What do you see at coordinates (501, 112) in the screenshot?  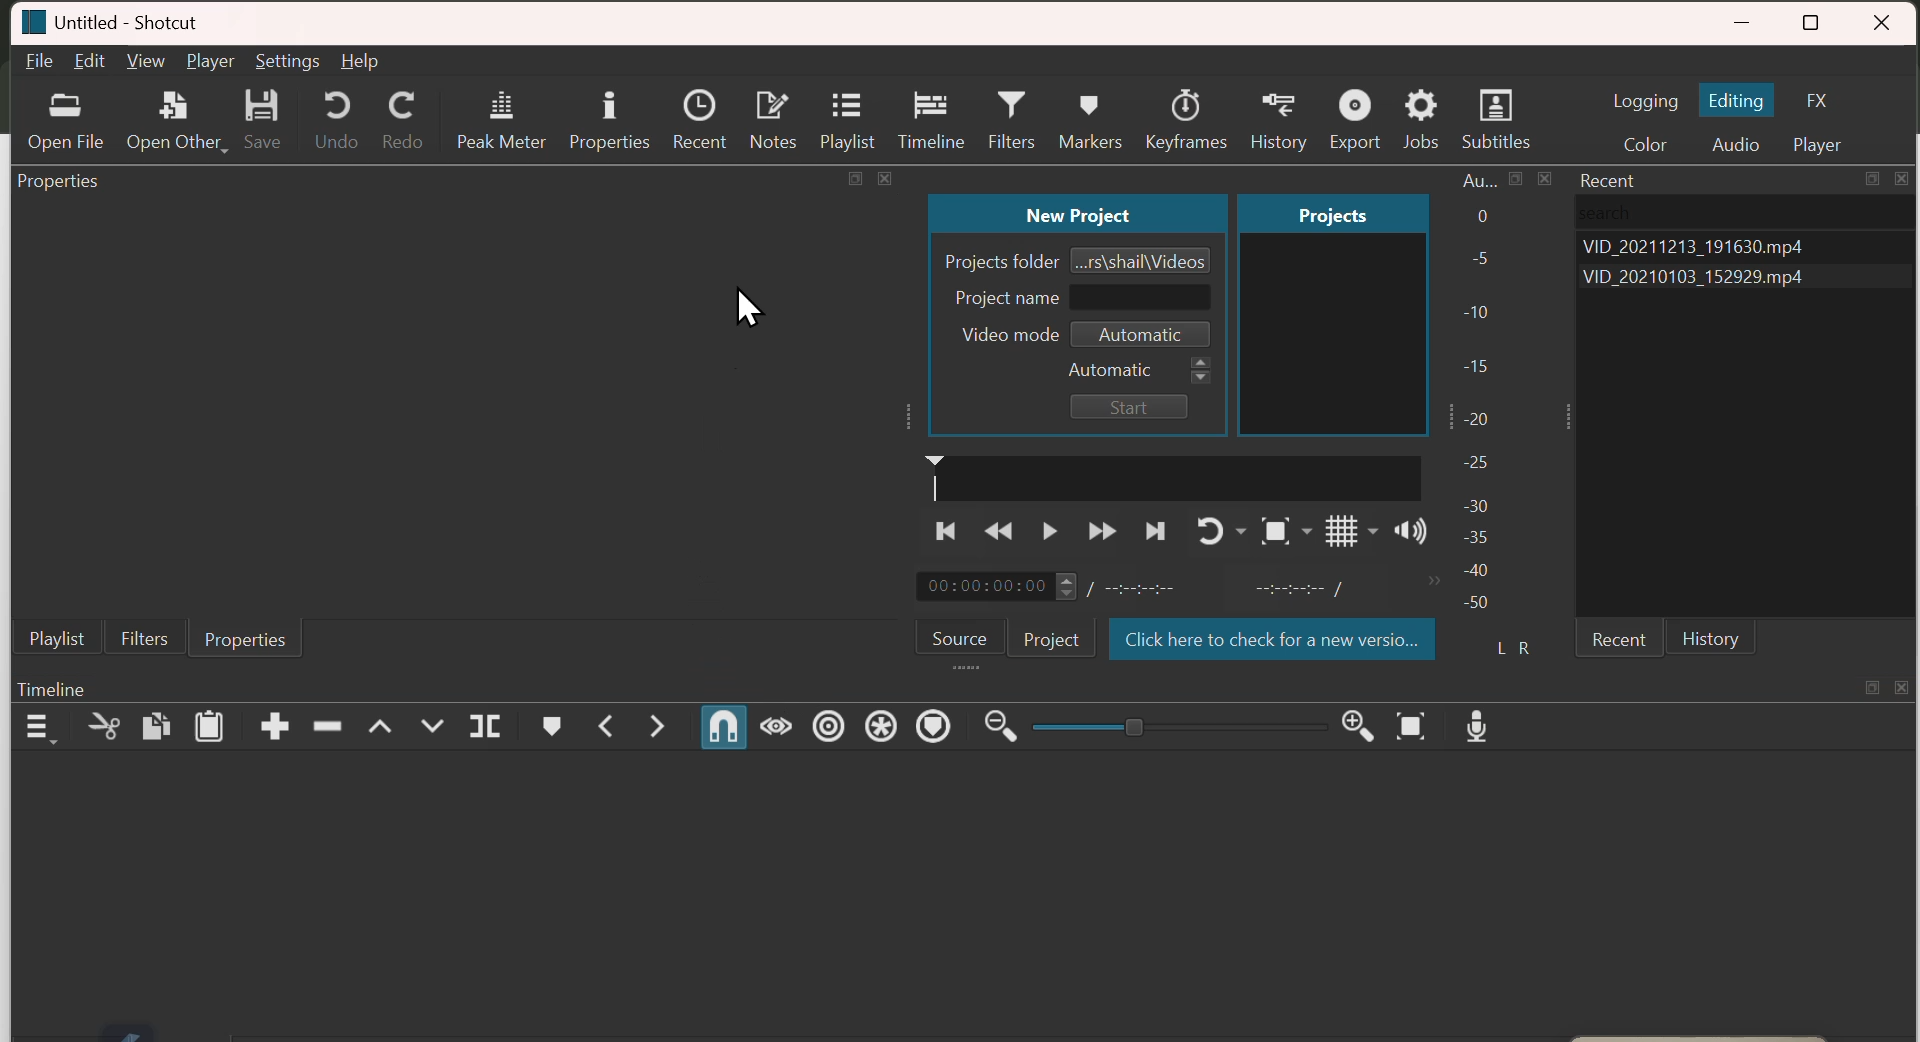 I see `Peak metre` at bounding box center [501, 112].